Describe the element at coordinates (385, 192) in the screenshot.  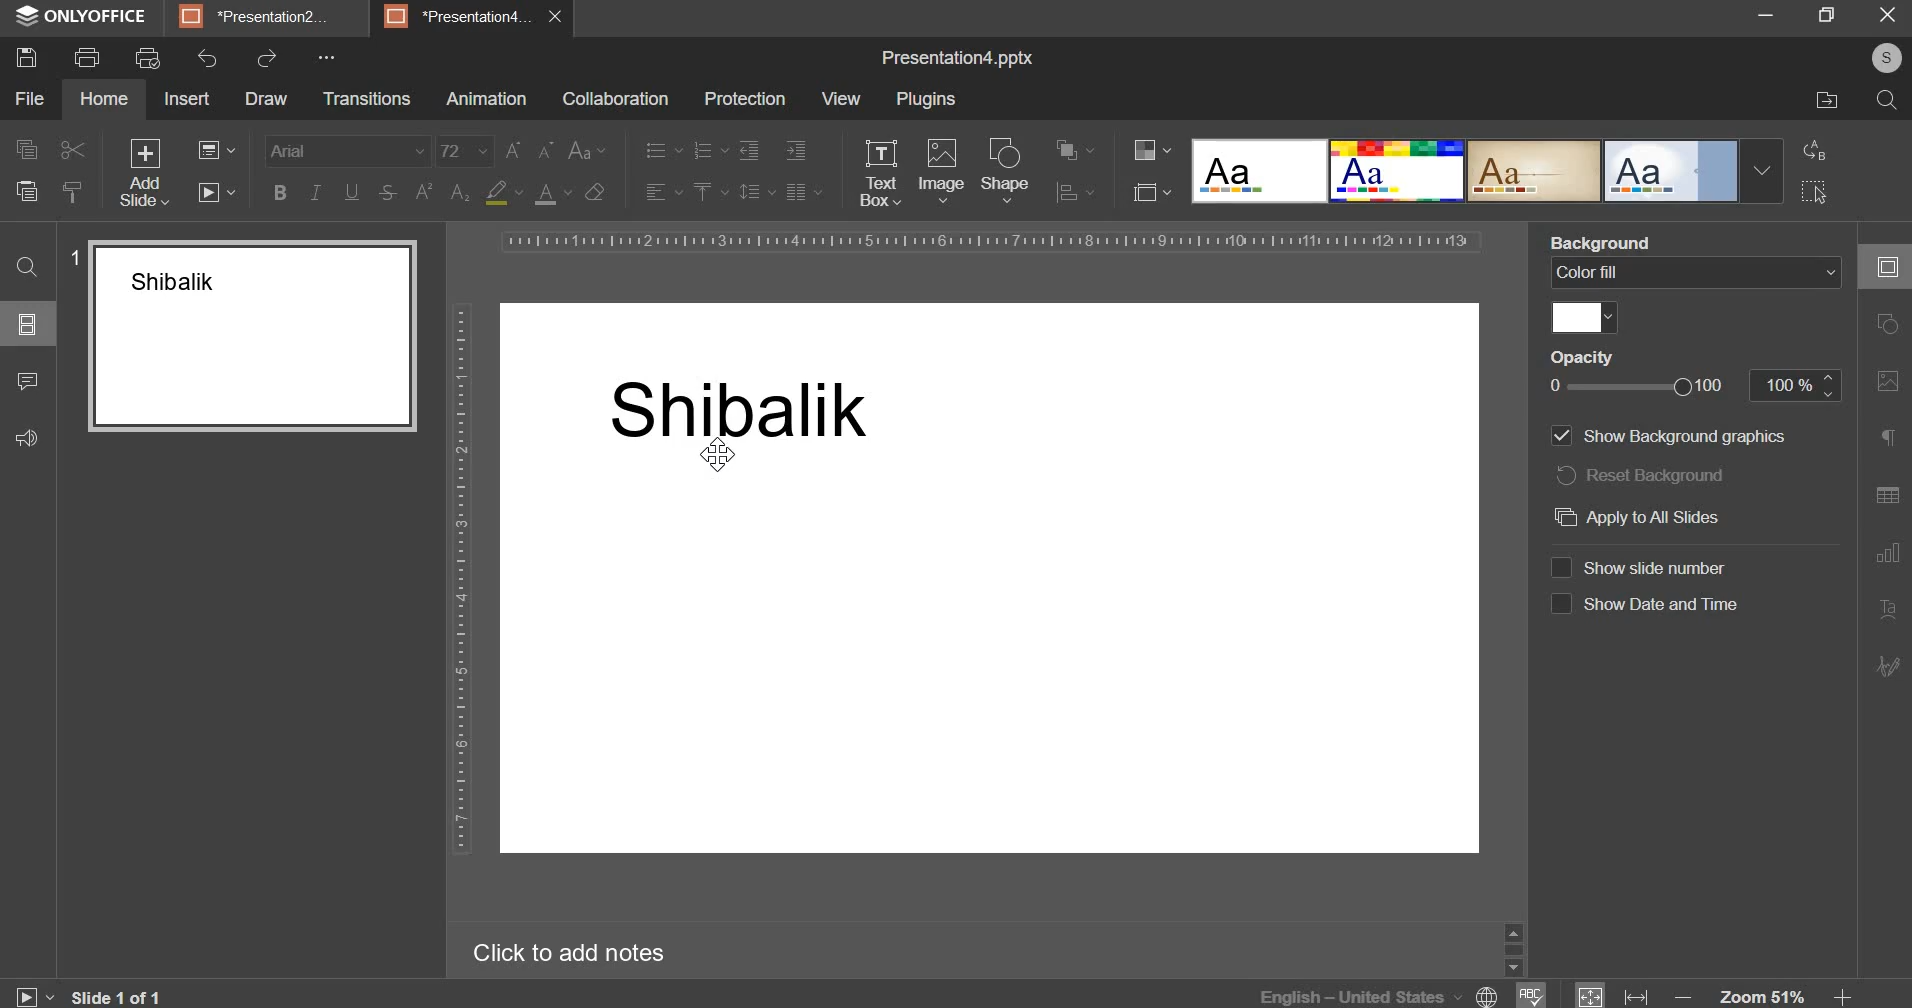
I see `strikethrough` at that location.